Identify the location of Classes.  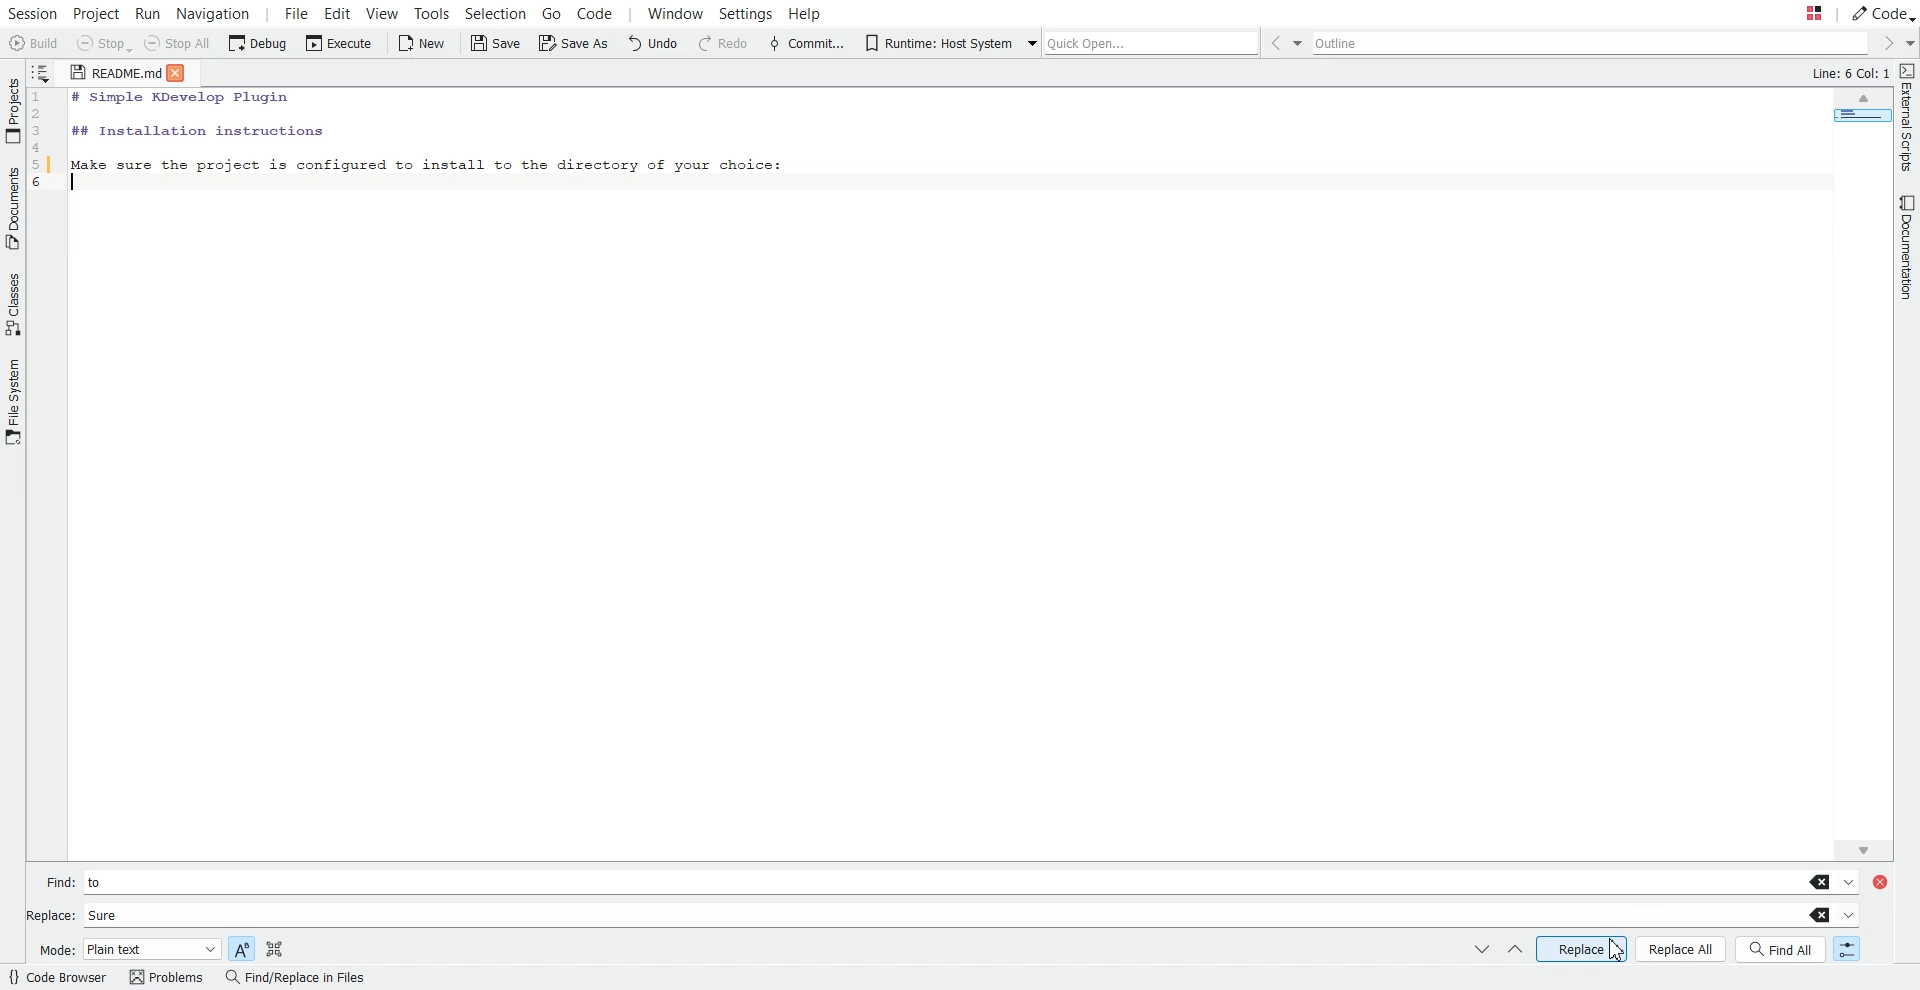
(12, 304).